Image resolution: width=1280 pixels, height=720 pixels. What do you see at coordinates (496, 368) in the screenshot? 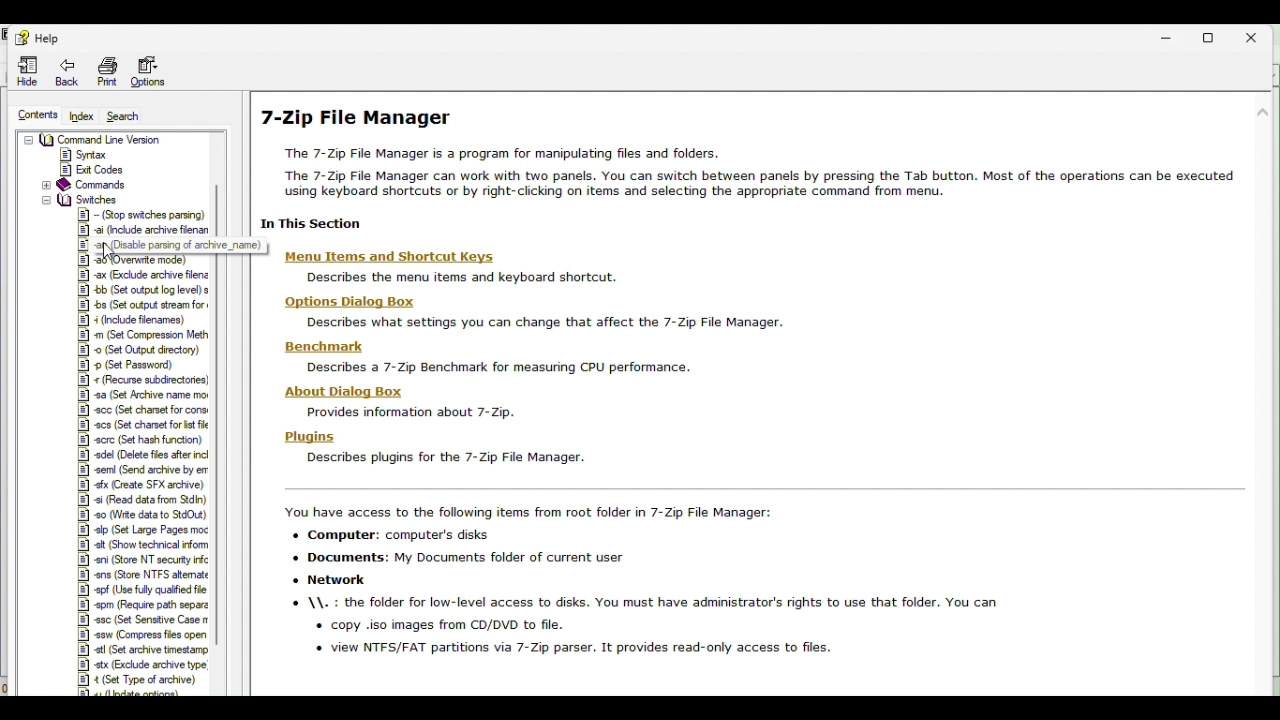
I see `Descnbes a 7-4 senchmark or measunng C¥uU periormance.` at bounding box center [496, 368].